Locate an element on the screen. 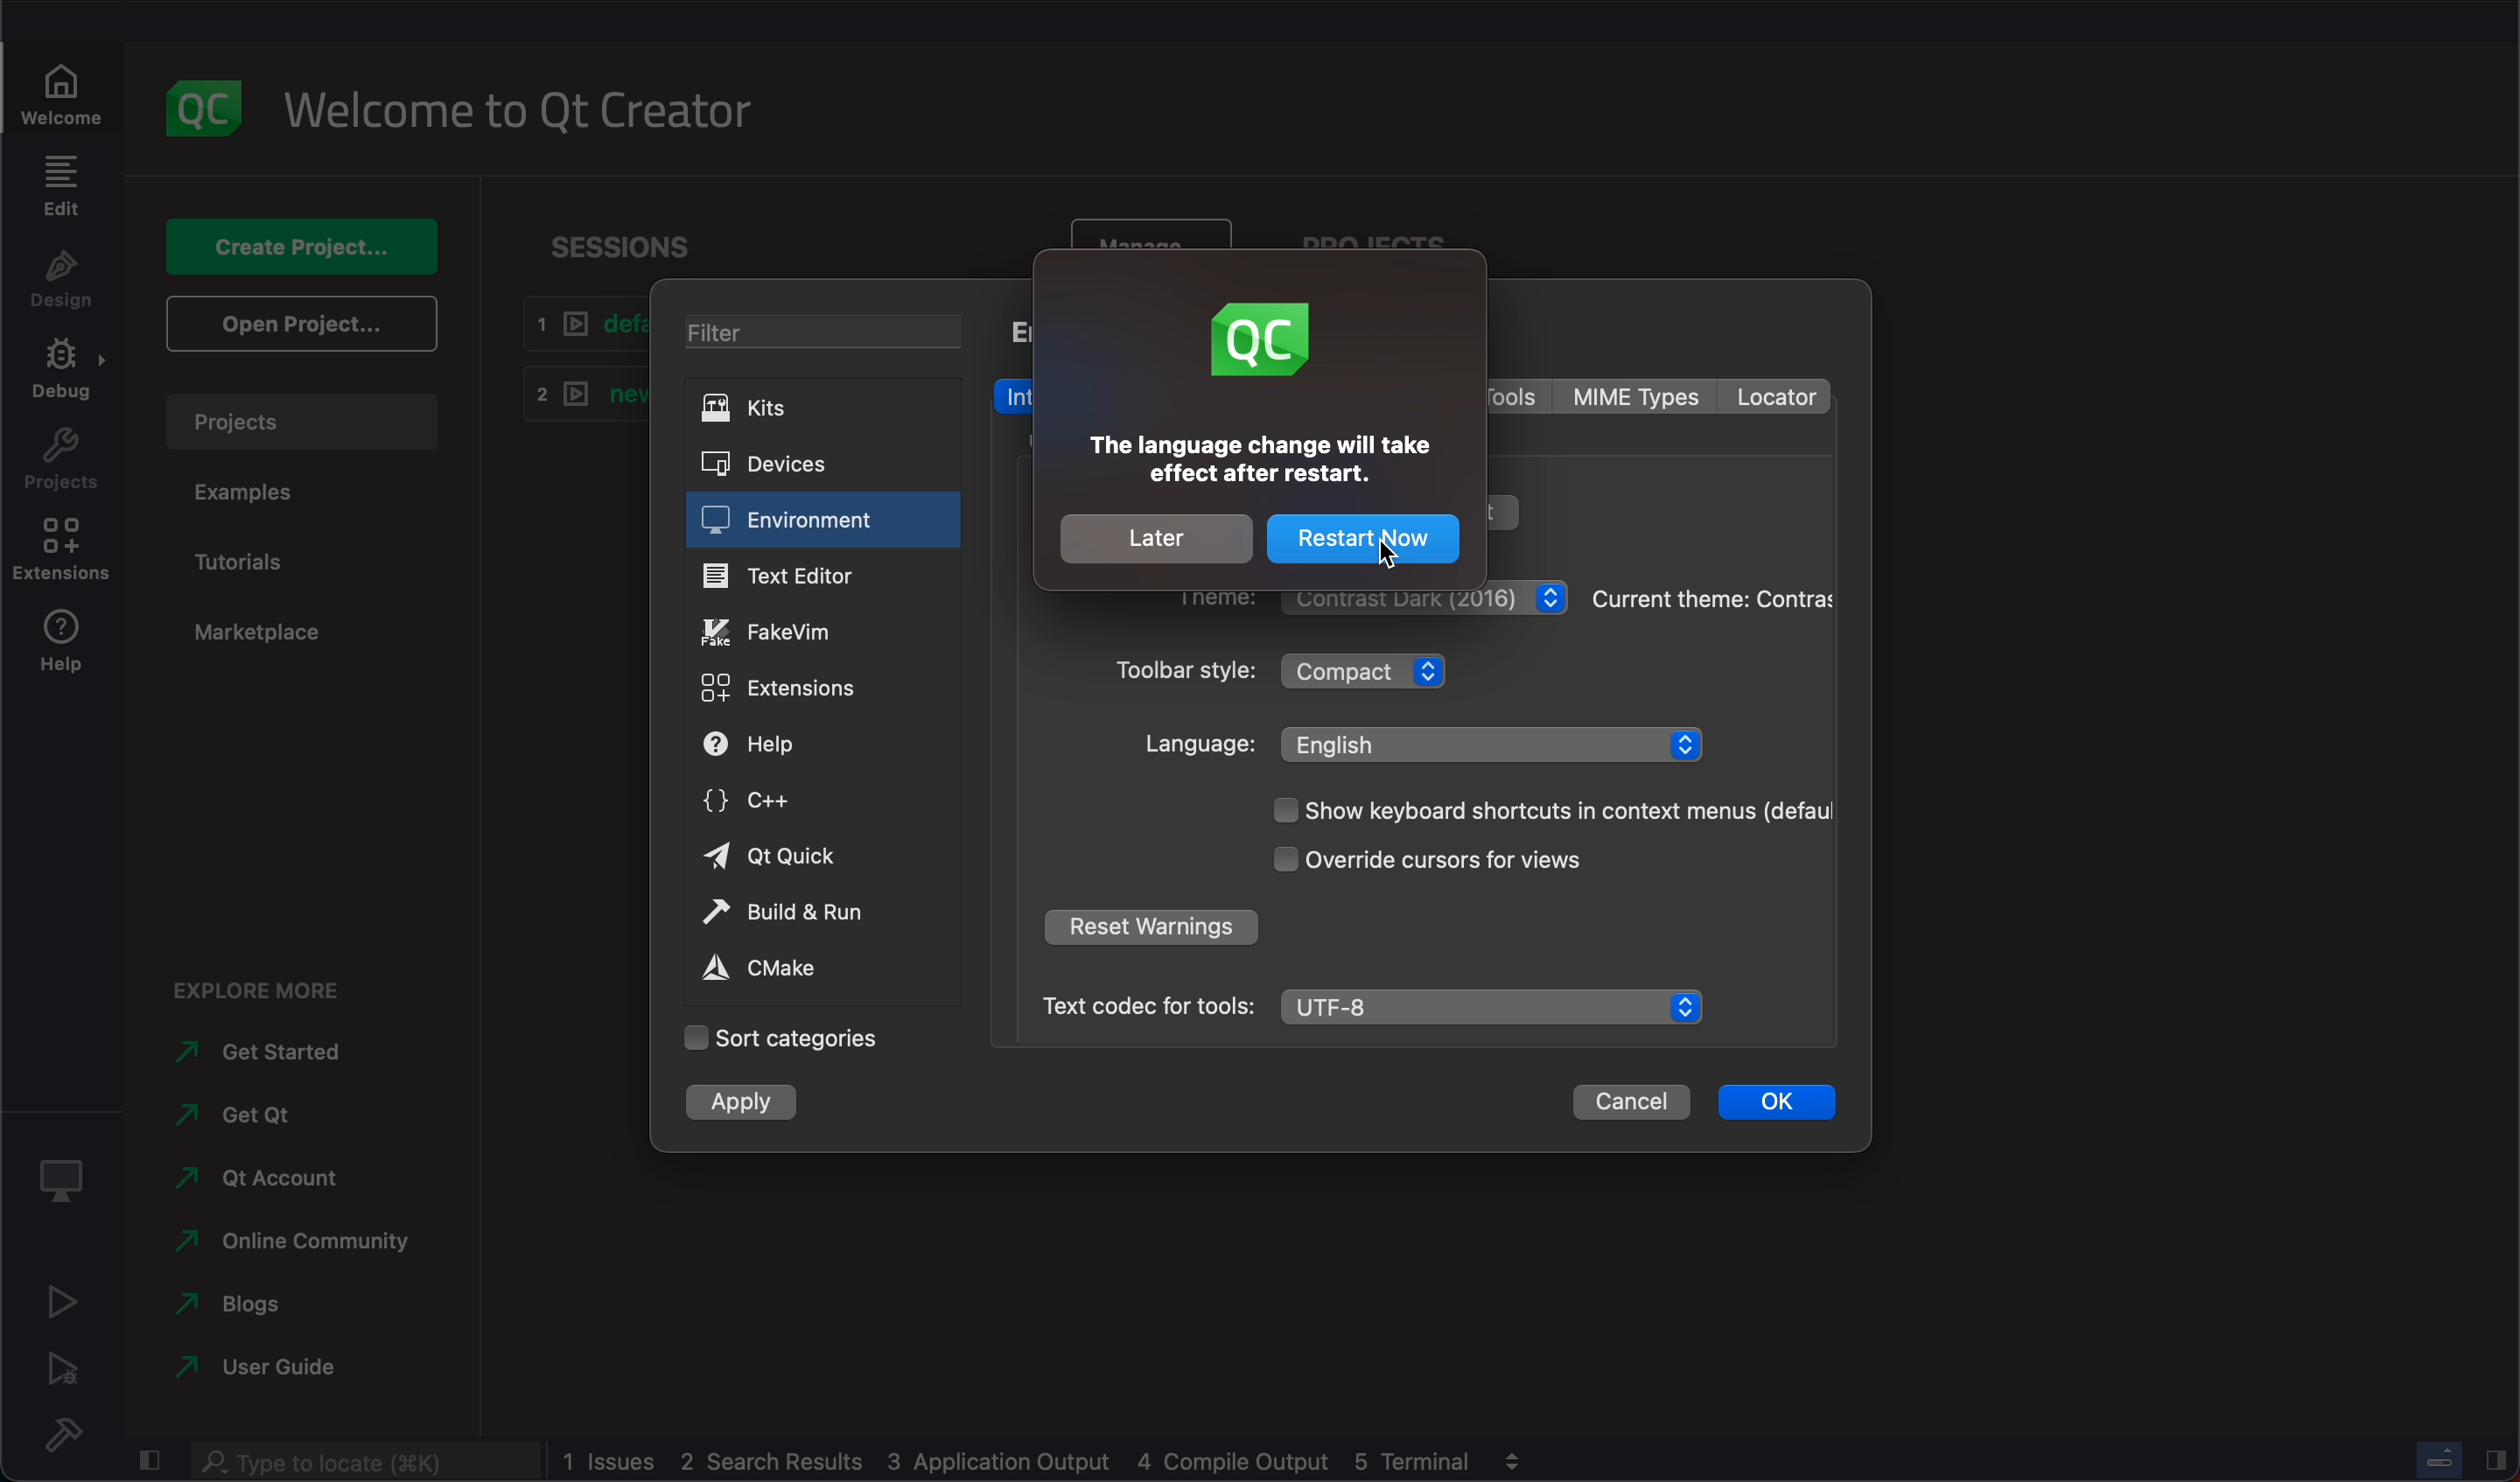  ok is located at coordinates (1780, 1104).